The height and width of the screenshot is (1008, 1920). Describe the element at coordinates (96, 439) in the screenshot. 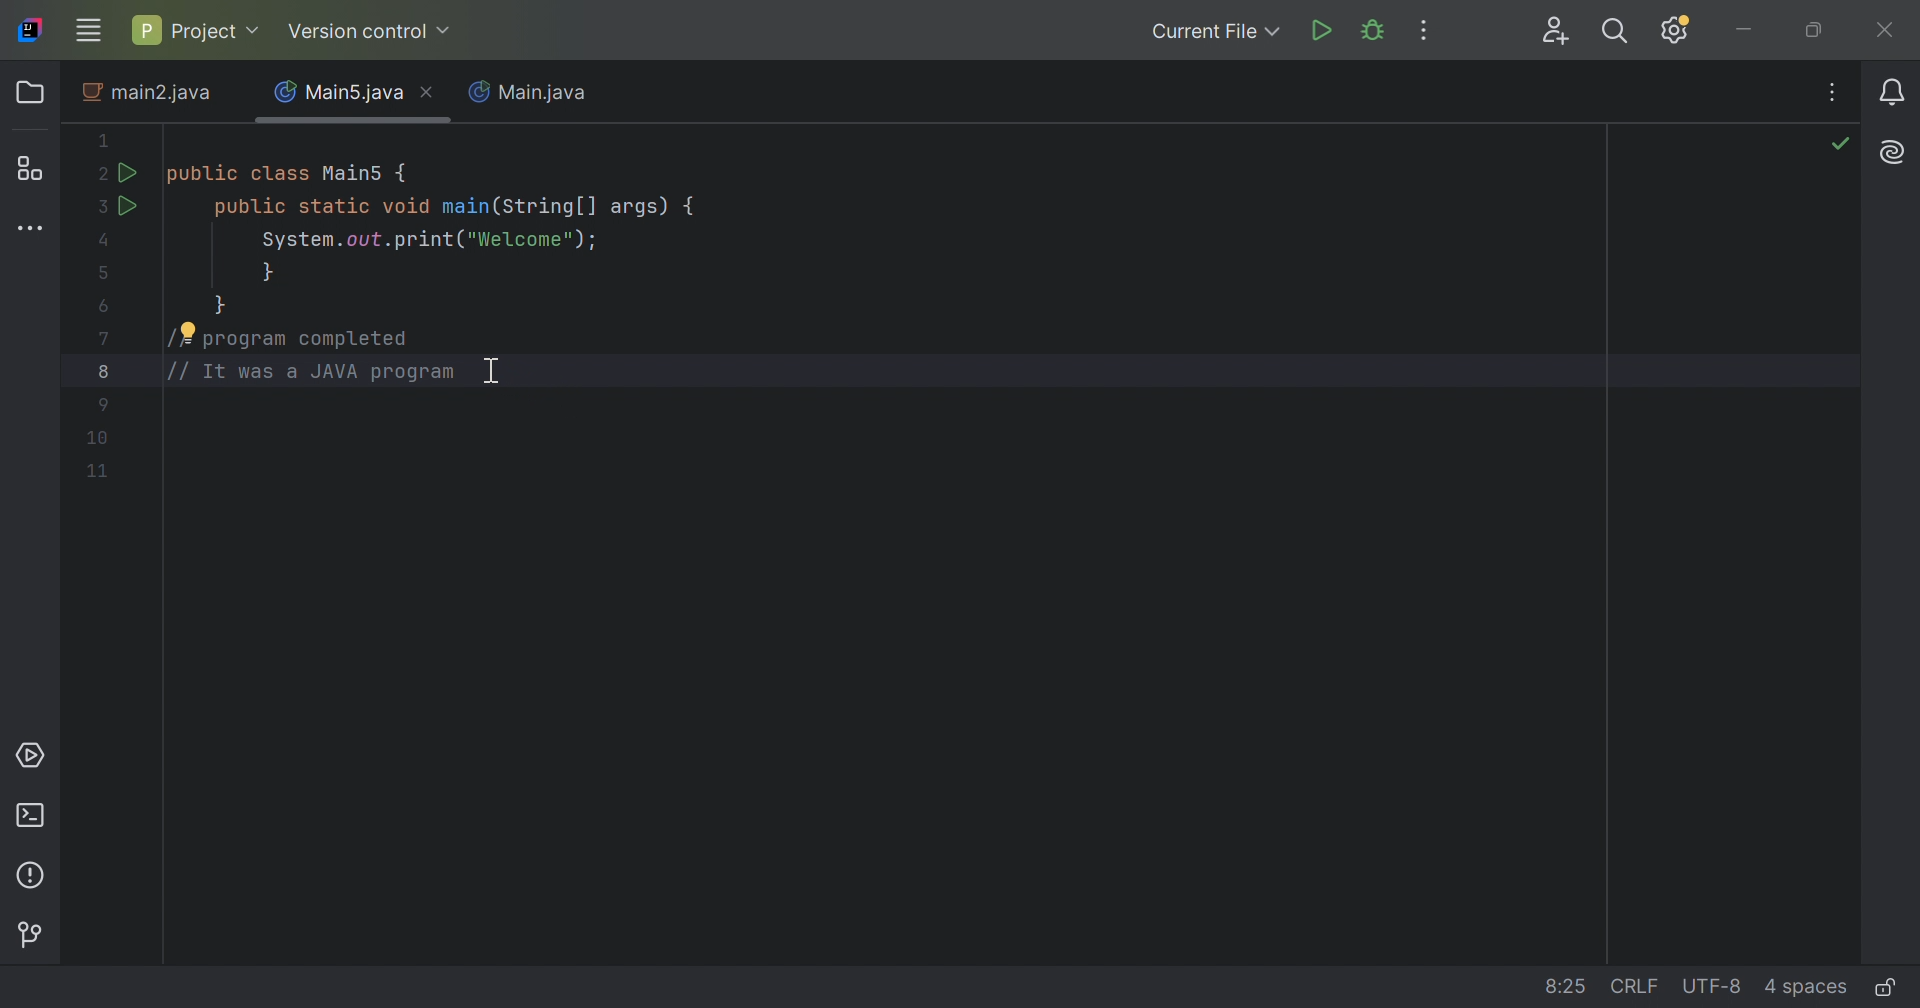

I see `Code lines` at that location.